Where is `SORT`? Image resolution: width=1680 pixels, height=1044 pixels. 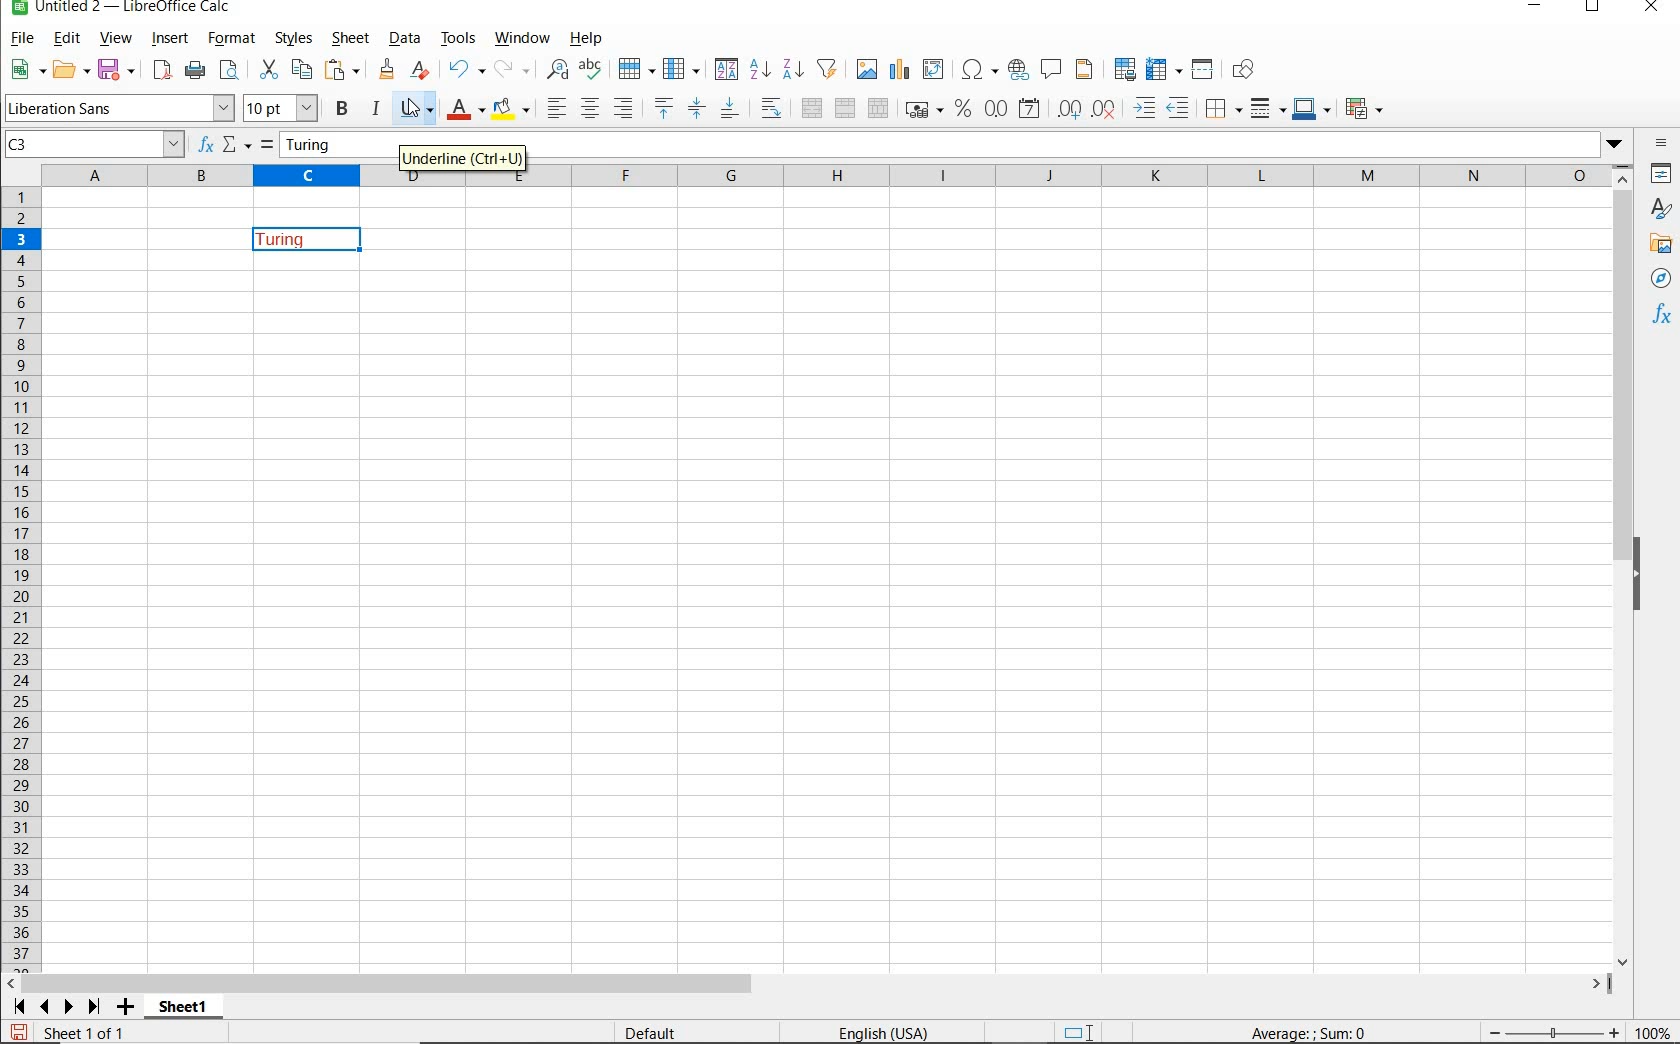
SORT is located at coordinates (725, 69).